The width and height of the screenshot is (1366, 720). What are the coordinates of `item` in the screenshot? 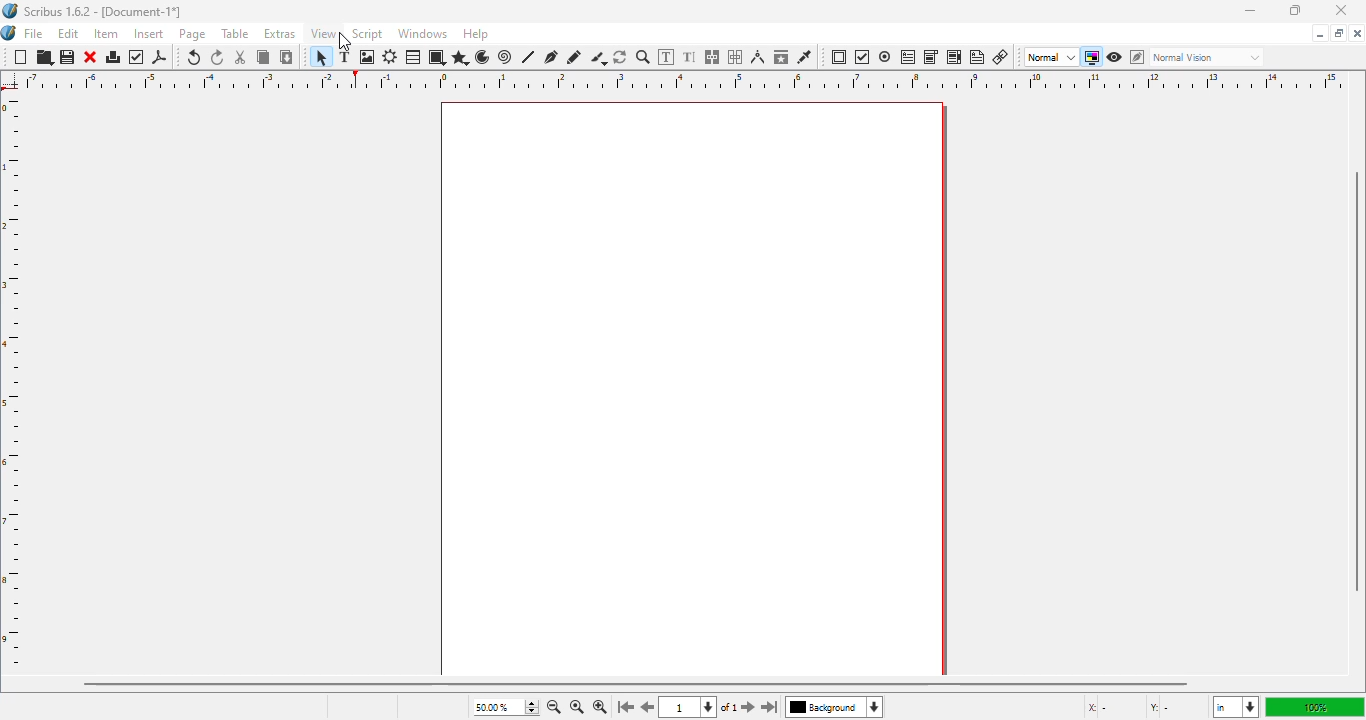 It's located at (107, 34).